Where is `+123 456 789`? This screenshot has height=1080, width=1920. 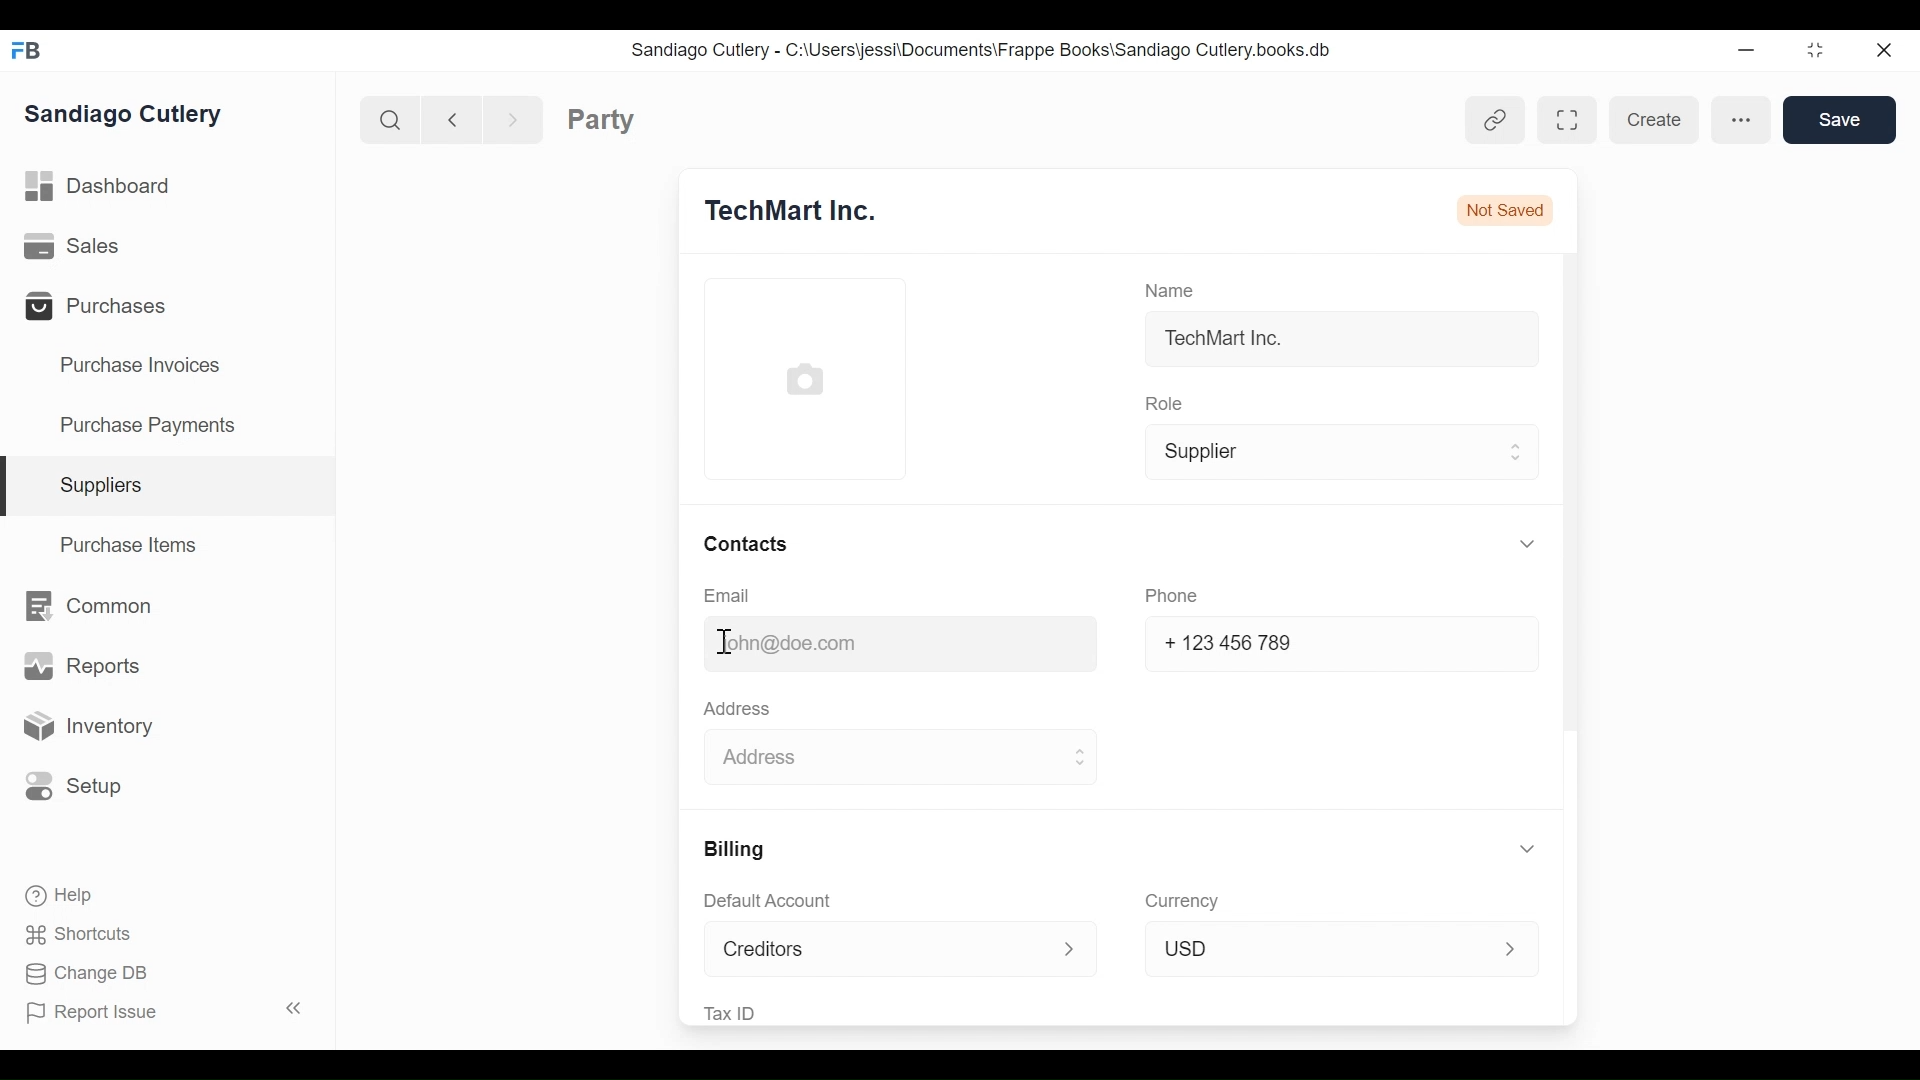 +123 456 789 is located at coordinates (1231, 642).